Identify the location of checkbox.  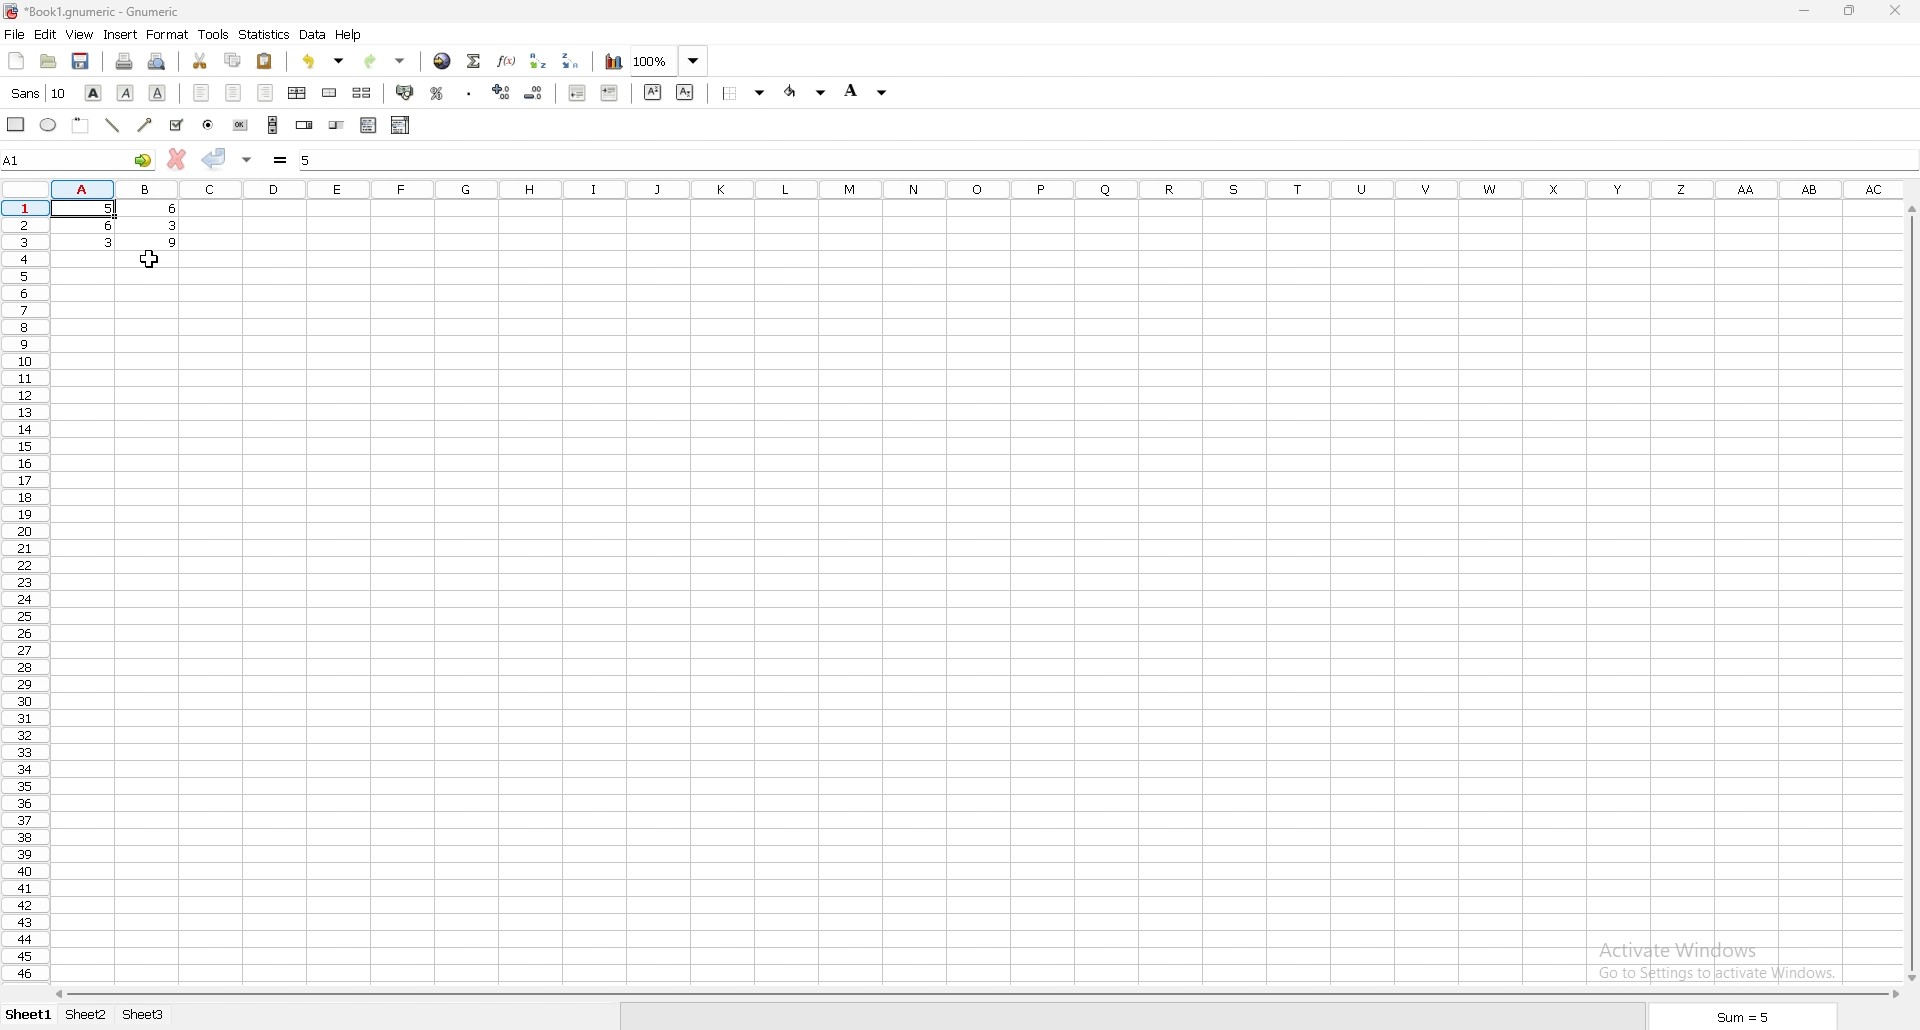
(175, 124).